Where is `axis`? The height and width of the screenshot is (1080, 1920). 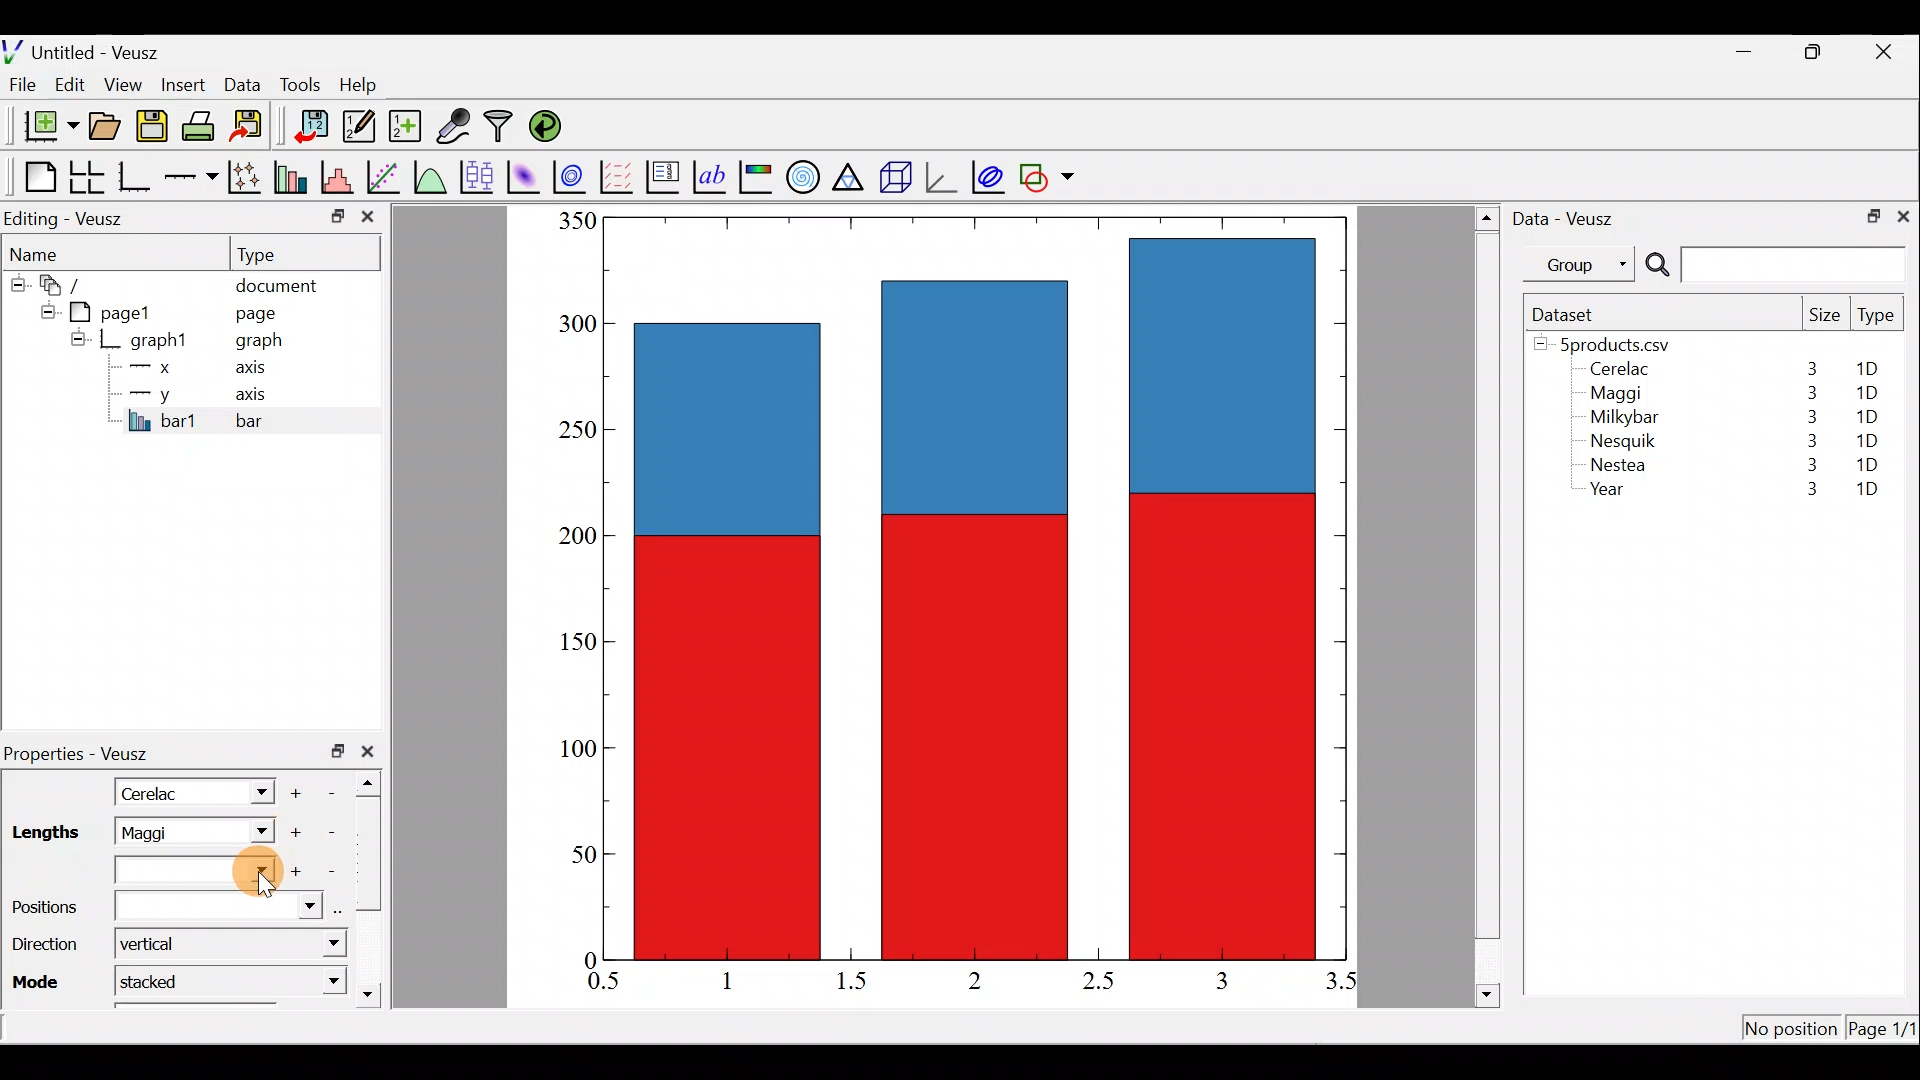 axis is located at coordinates (257, 370).